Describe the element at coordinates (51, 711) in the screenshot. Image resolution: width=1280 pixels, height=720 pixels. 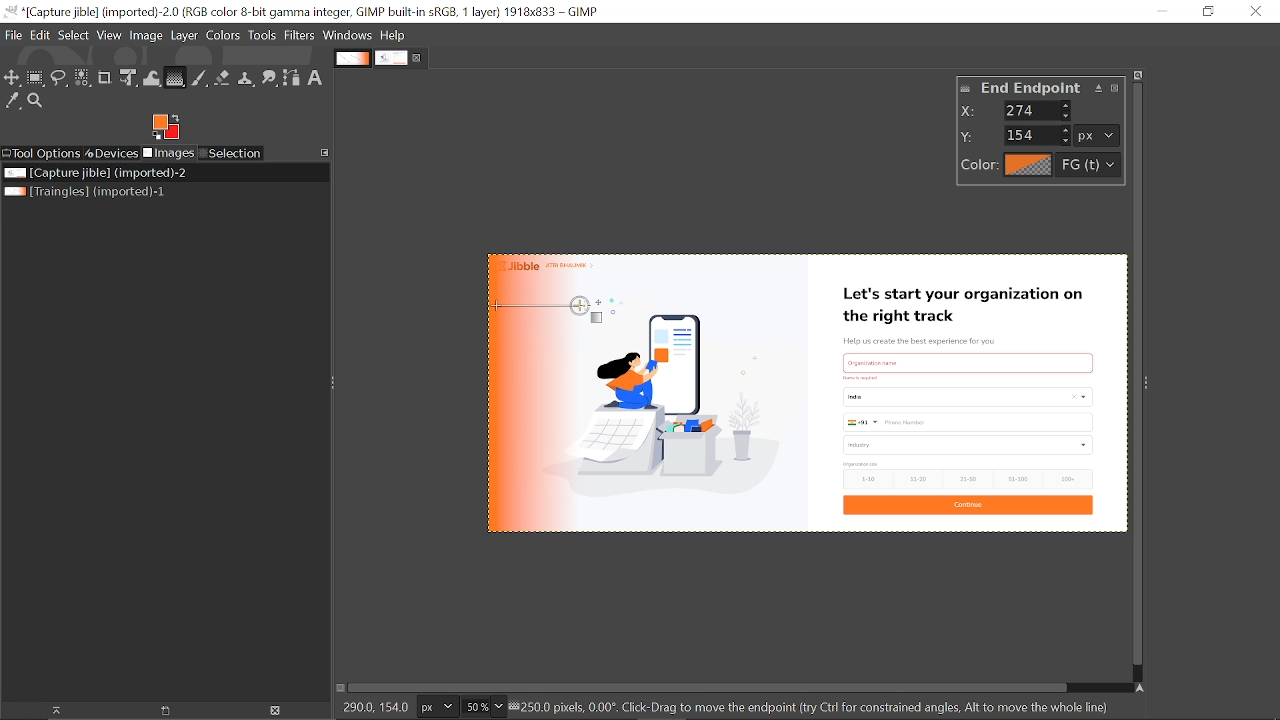
I see `Raise this image's display` at that location.